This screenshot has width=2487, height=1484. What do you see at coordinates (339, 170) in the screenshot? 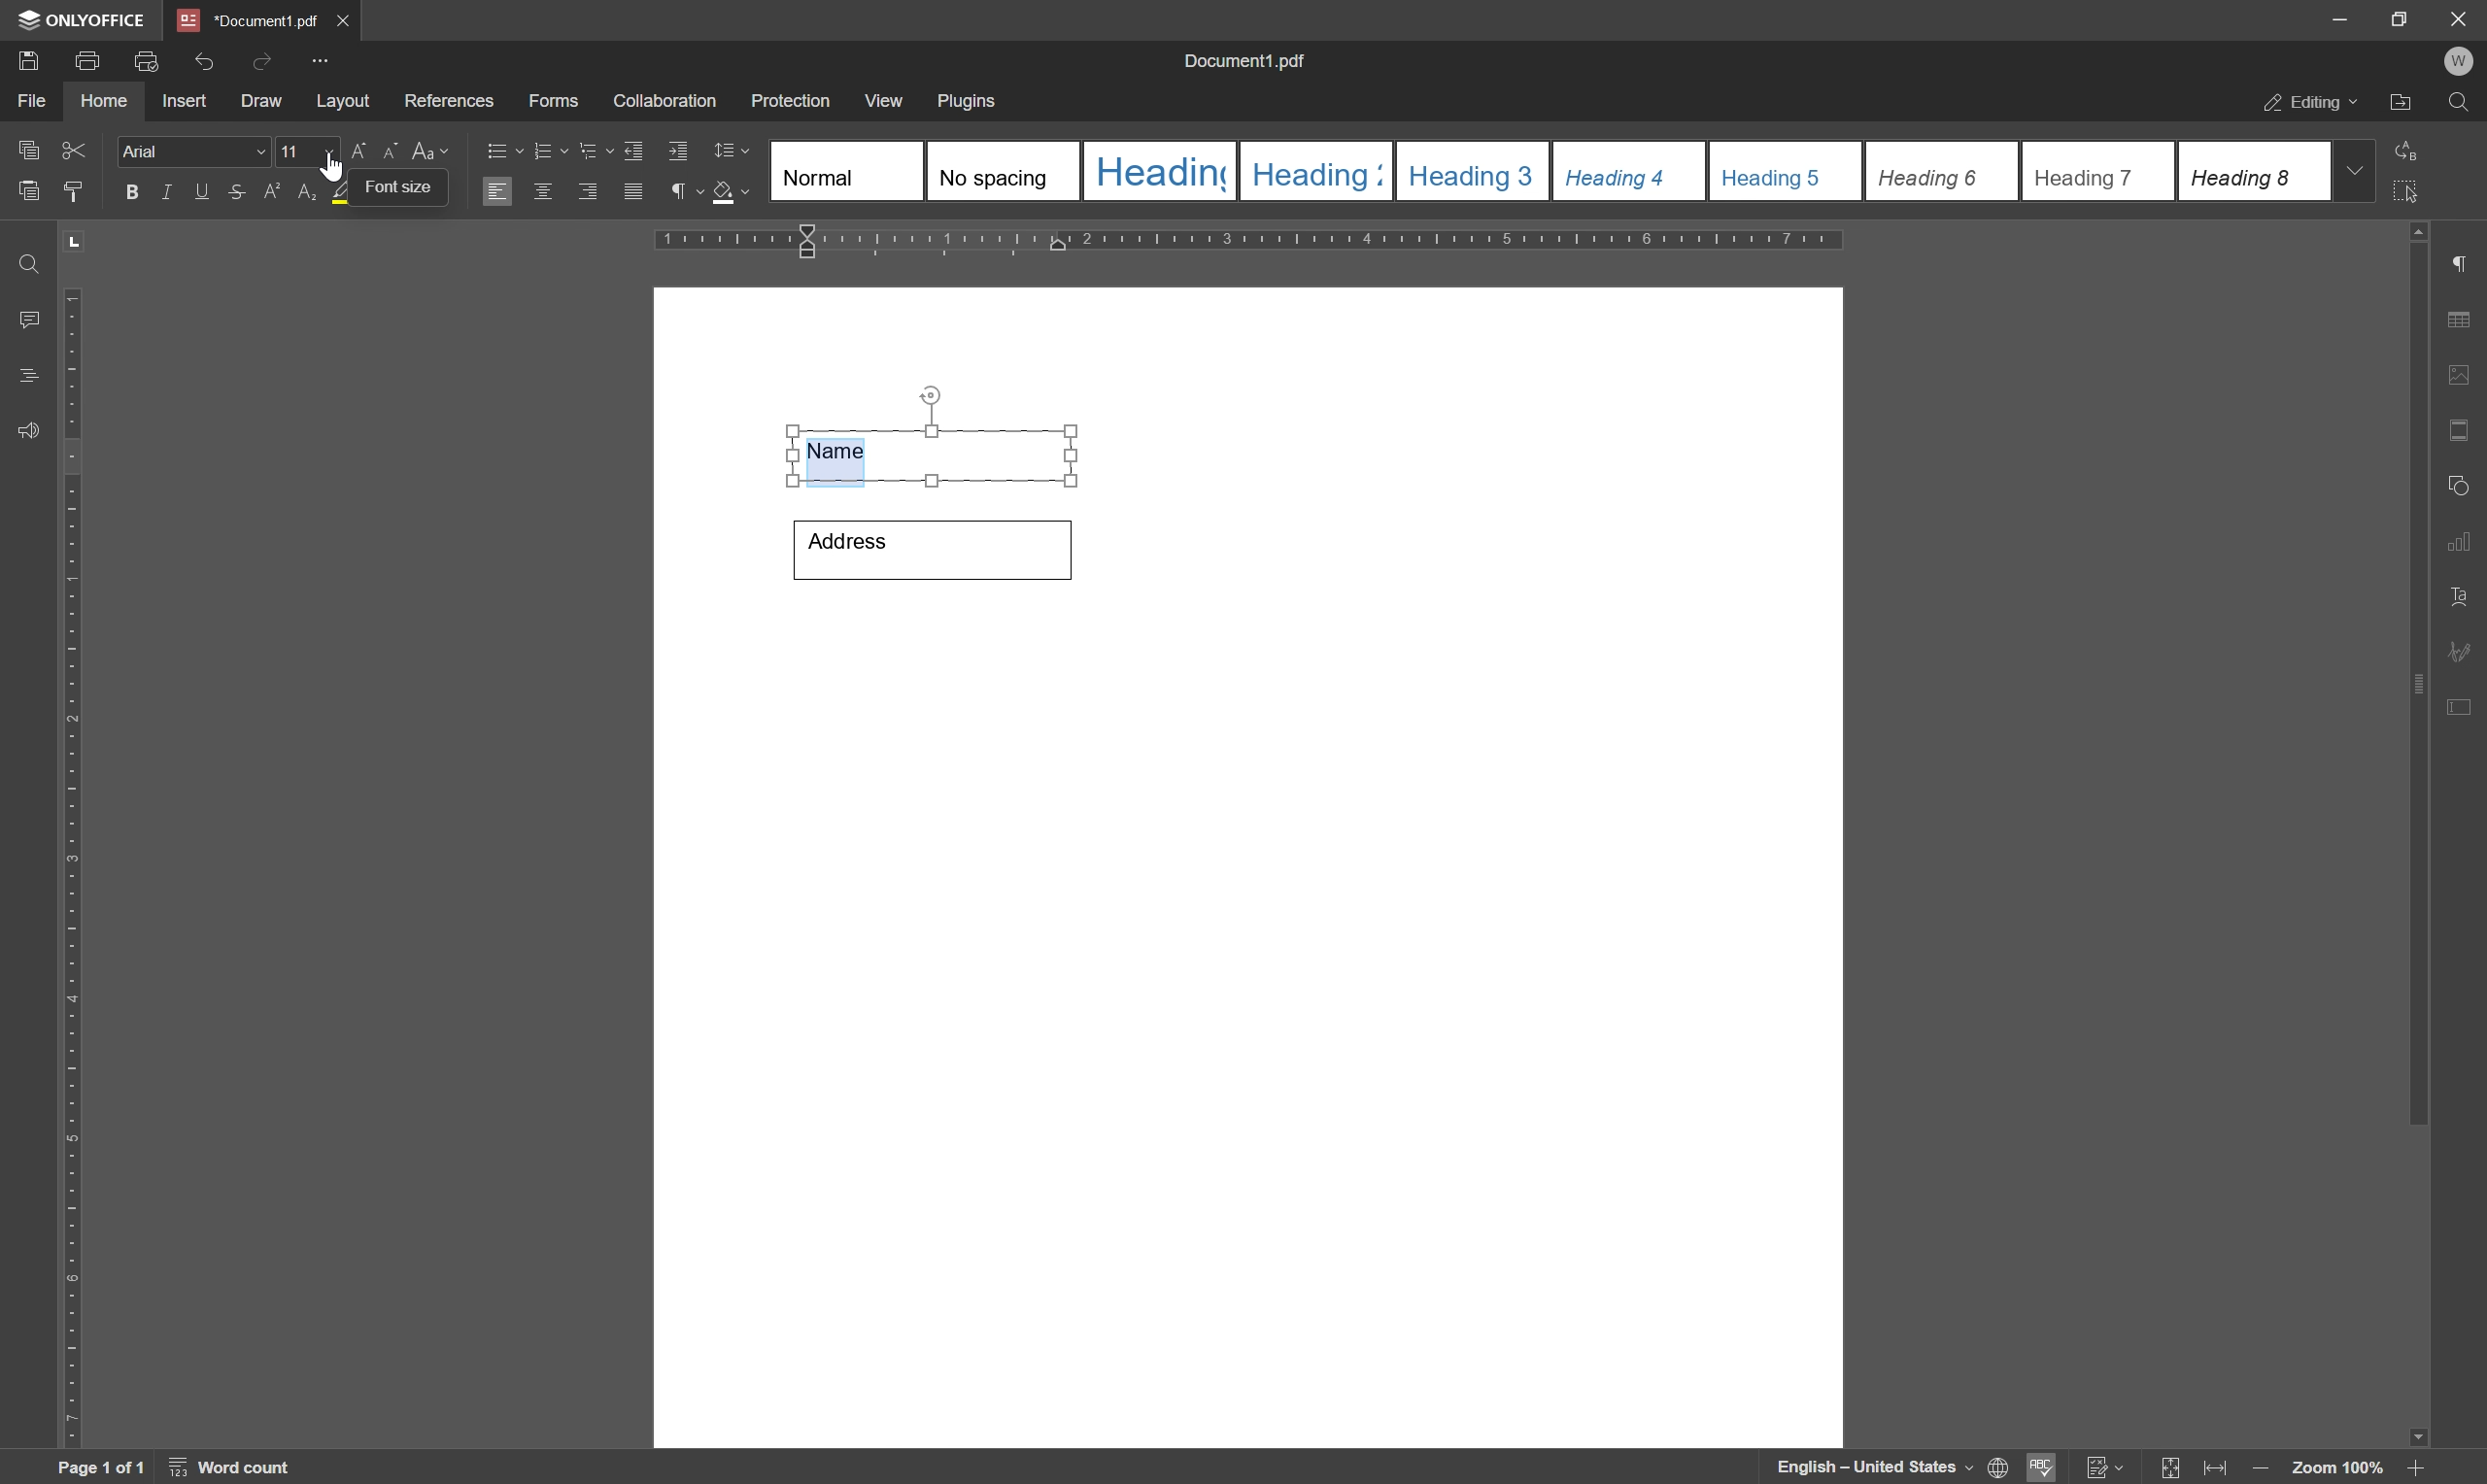
I see `cursor` at bounding box center [339, 170].